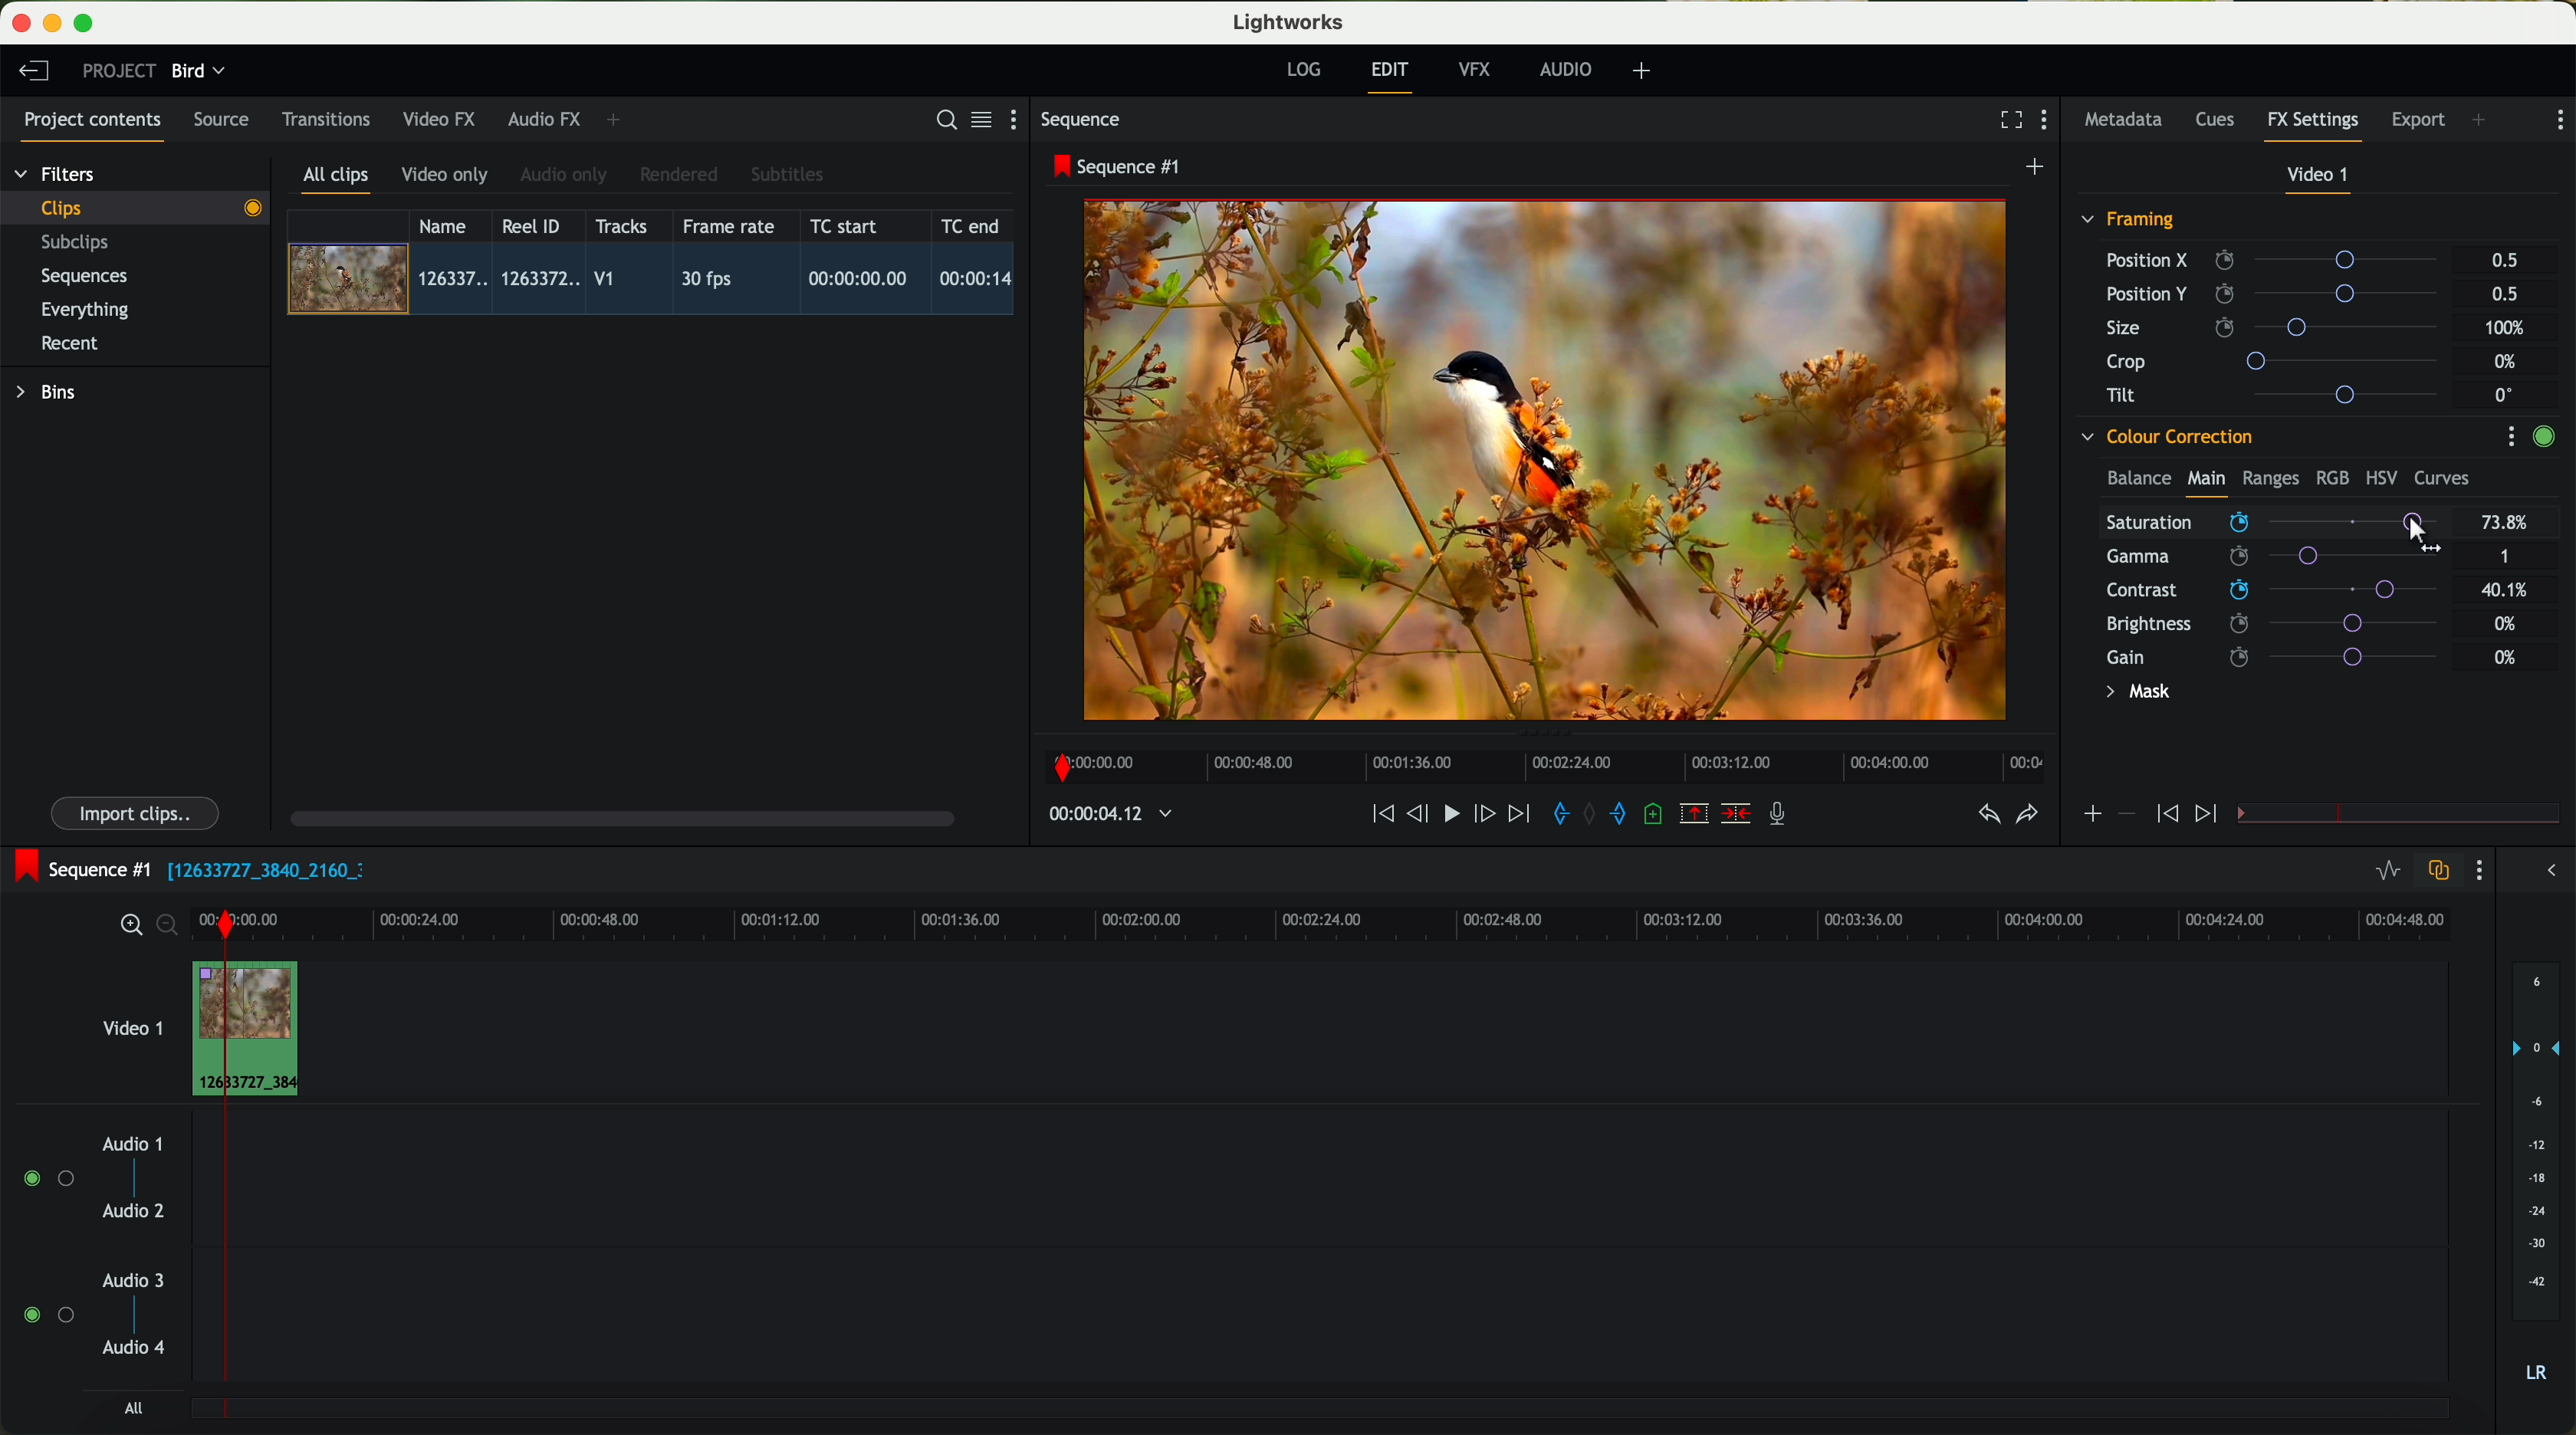 The width and height of the screenshot is (2576, 1435). Describe the element at coordinates (2280, 293) in the screenshot. I see `position Y` at that location.